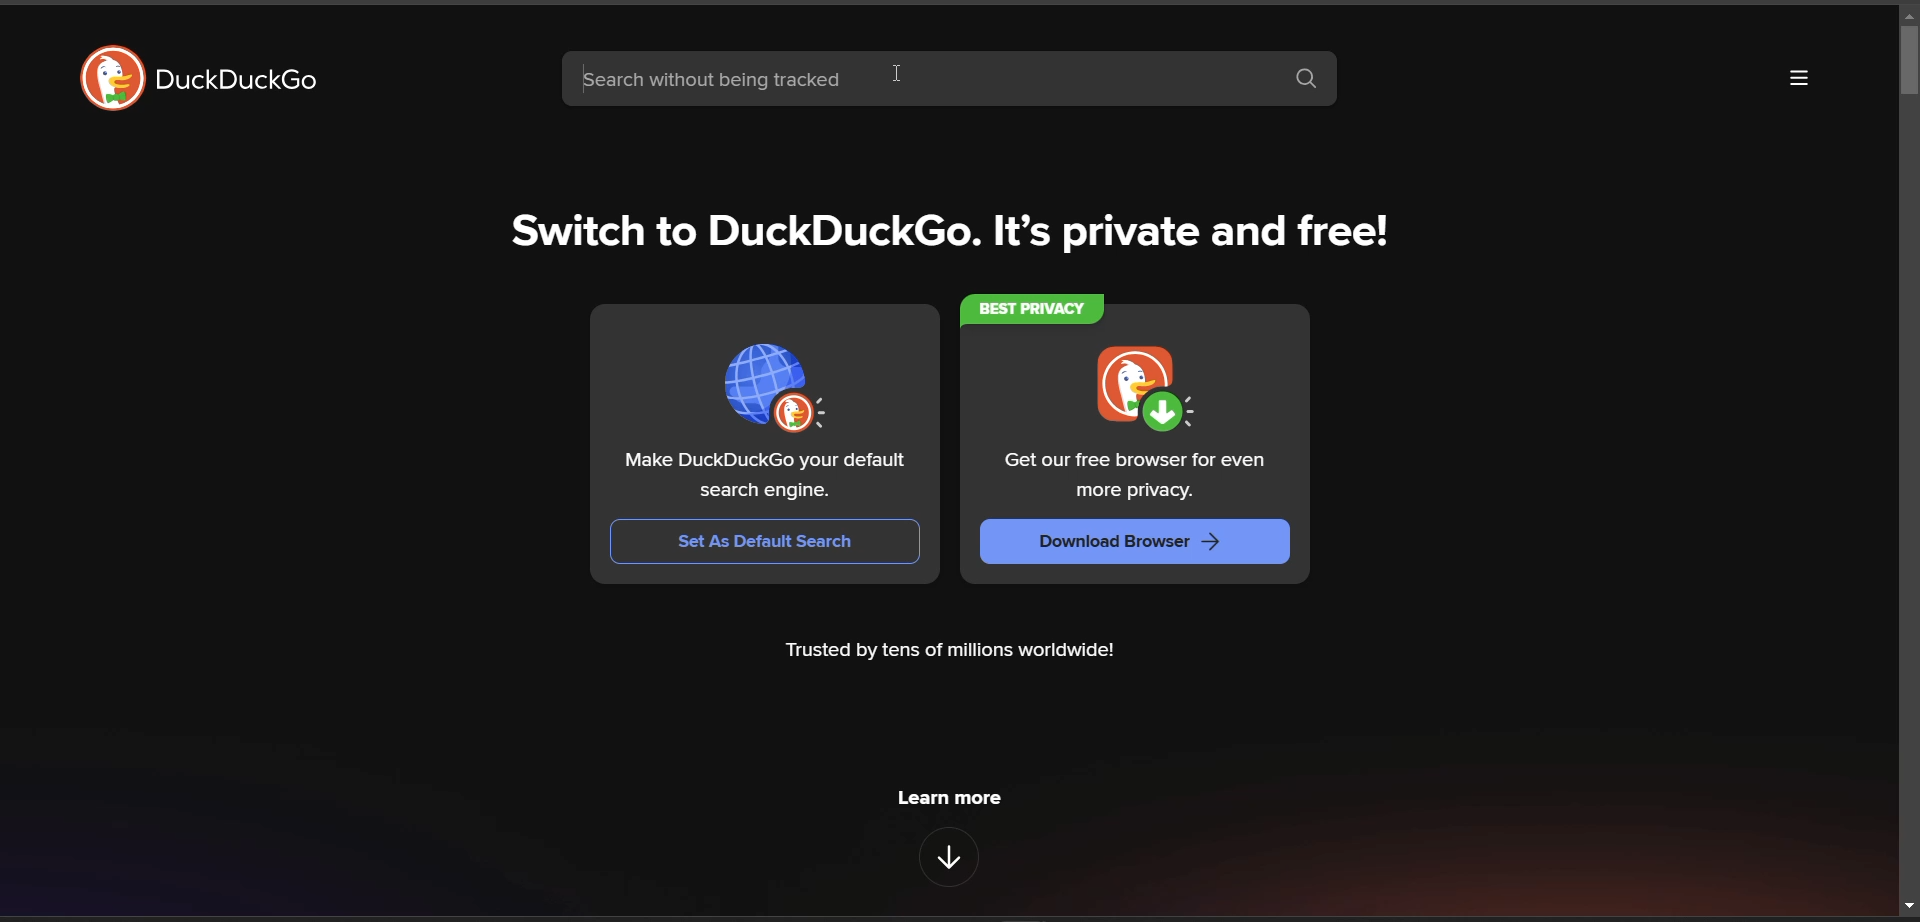  Describe the element at coordinates (1903, 63) in the screenshot. I see `vertical scroll bar` at that location.